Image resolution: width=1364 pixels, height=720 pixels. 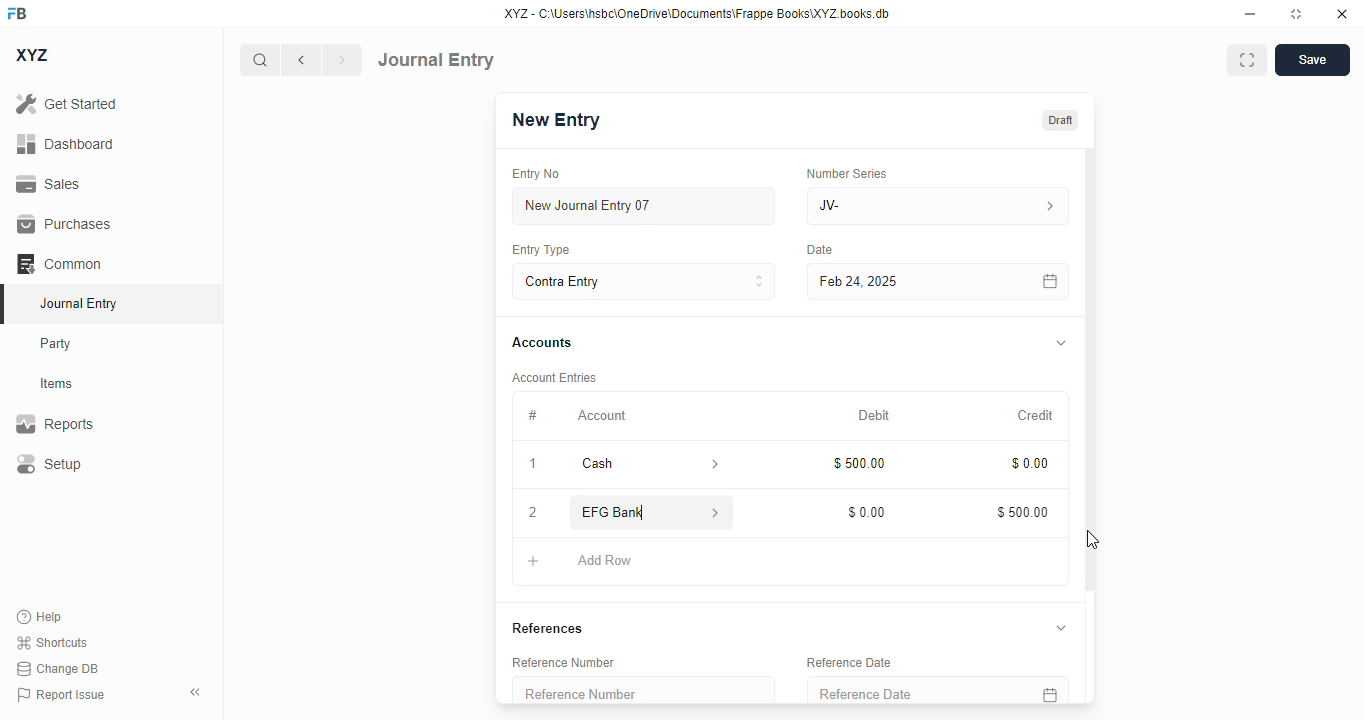 What do you see at coordinates (1061, 119) in the screenshot?
I see `draft` at bounding box center [1061, 119].